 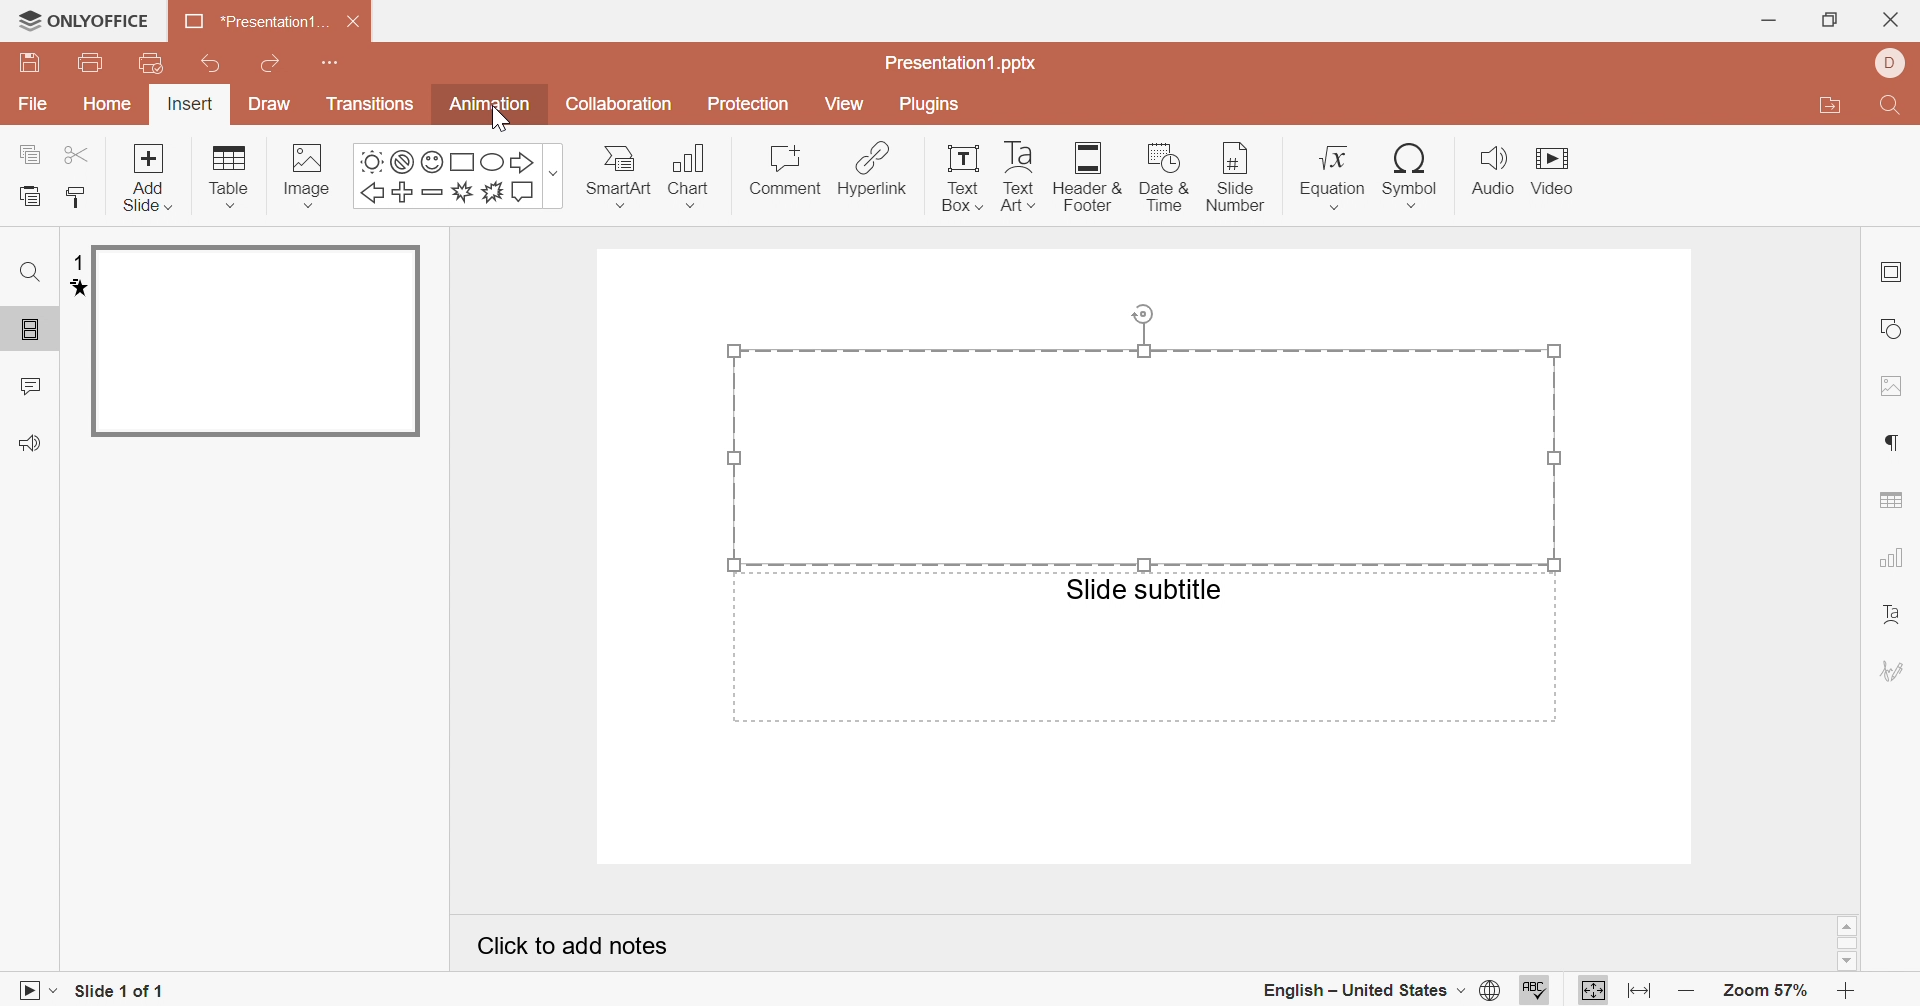 What do you see at coordinates (1890, 327) in the screenshot?
I see `shape settings` at bounding box center [1890, 327].